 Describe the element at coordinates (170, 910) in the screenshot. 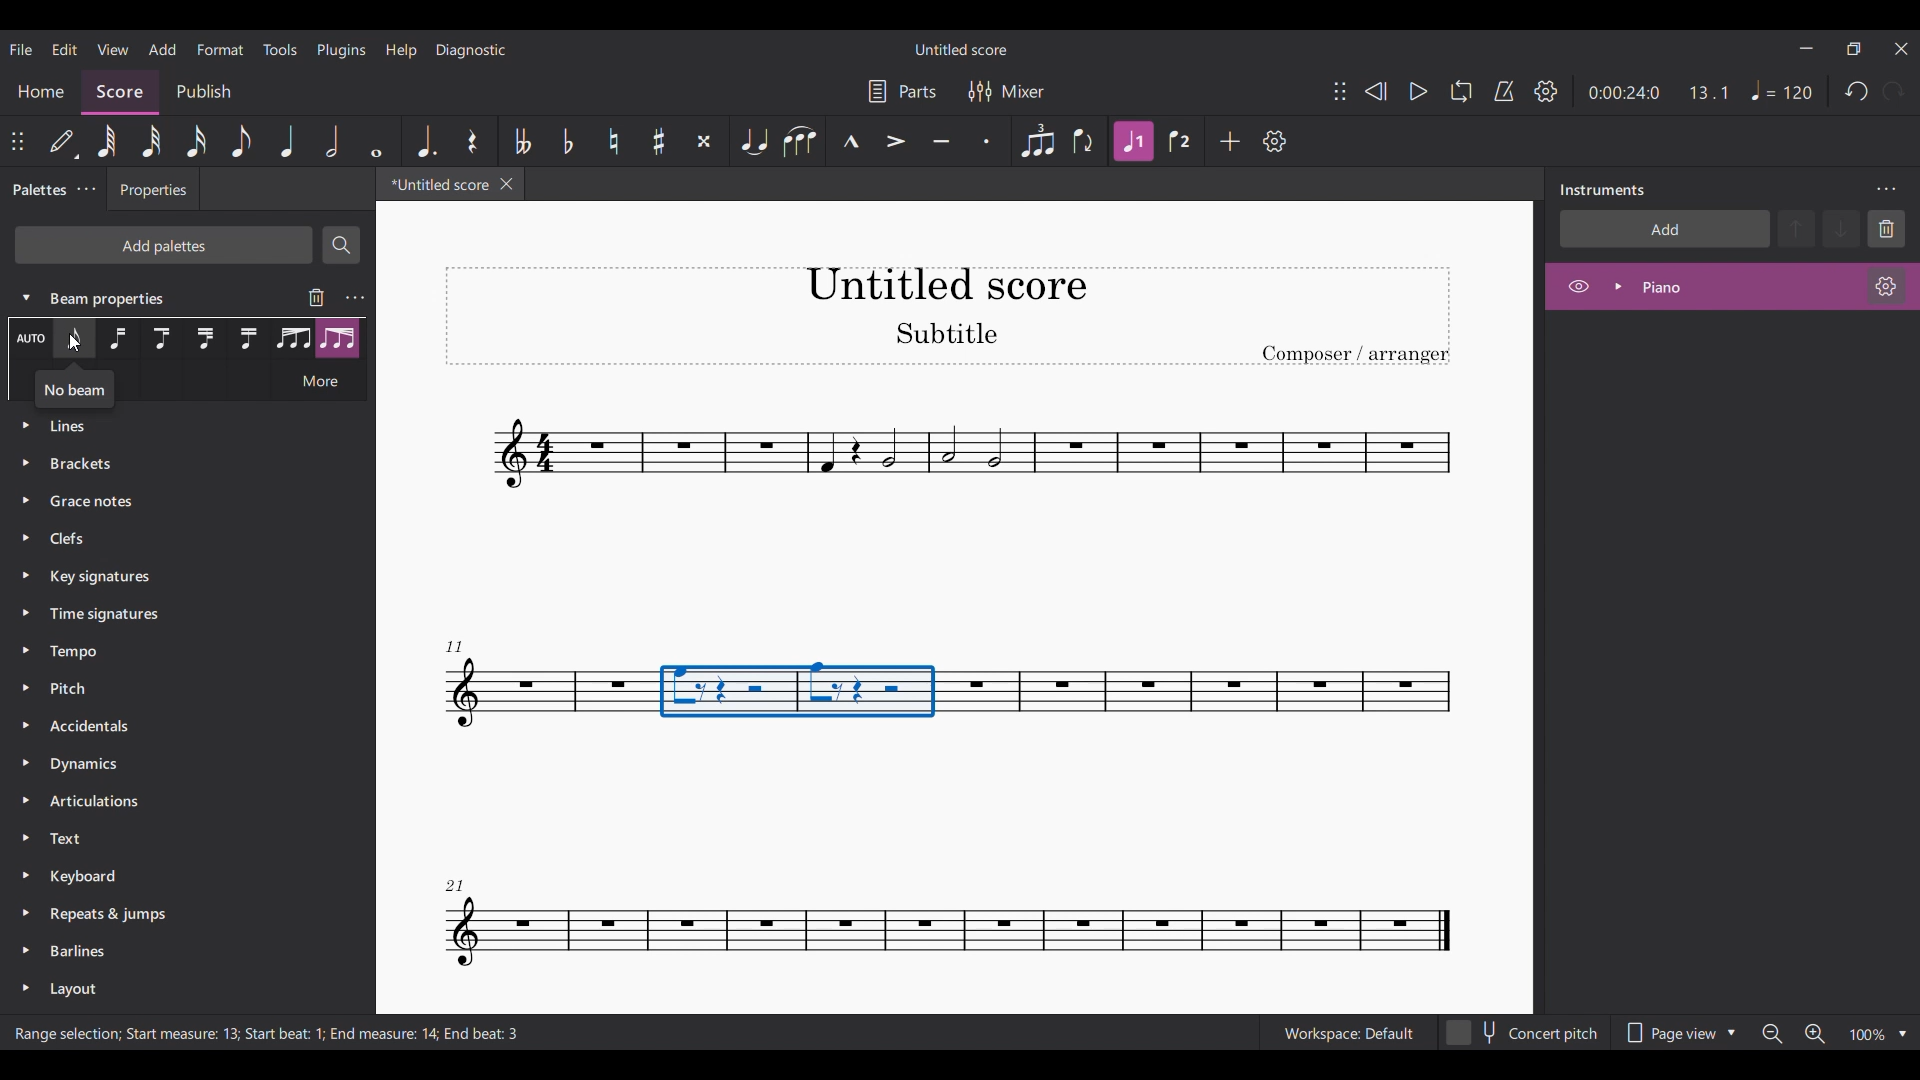

I see `Repeats & jumps` at that location.